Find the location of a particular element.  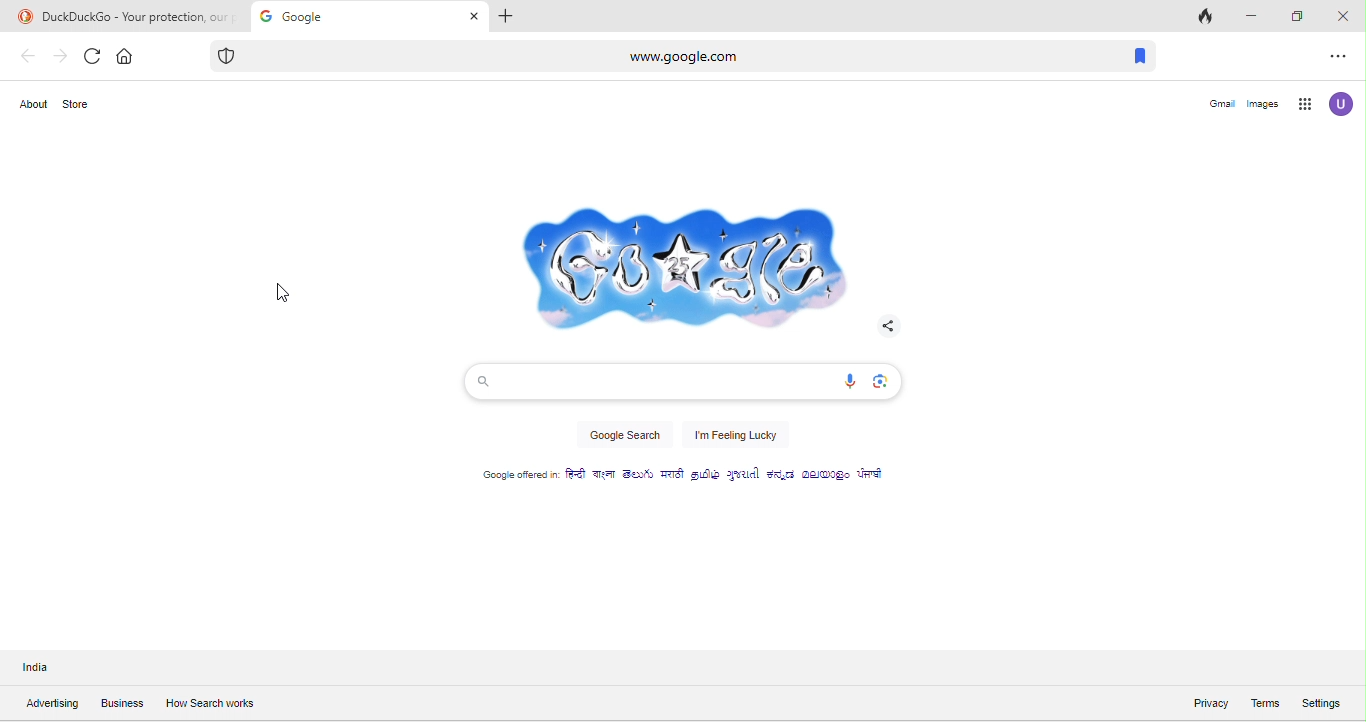

home is located at coordinates (127, 54).